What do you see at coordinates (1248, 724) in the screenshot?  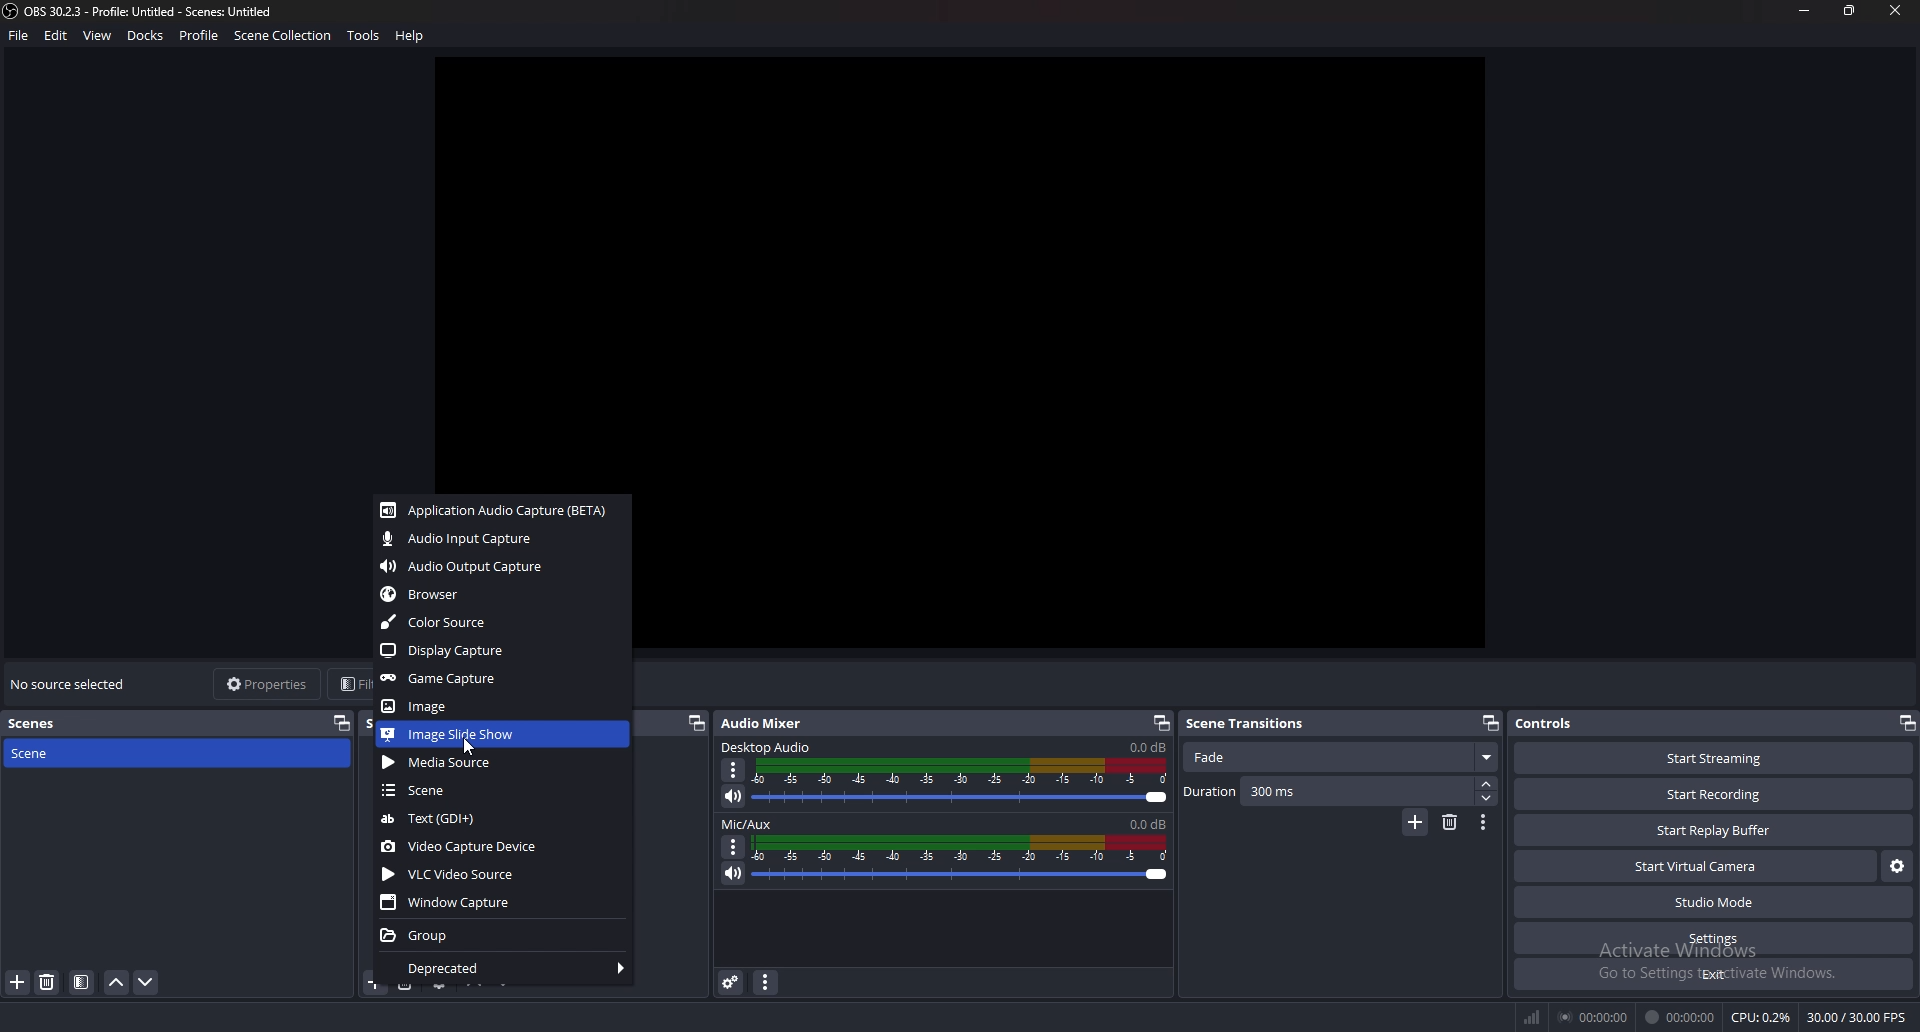 I see `scene transitions` at bounding box center [1248, 724].